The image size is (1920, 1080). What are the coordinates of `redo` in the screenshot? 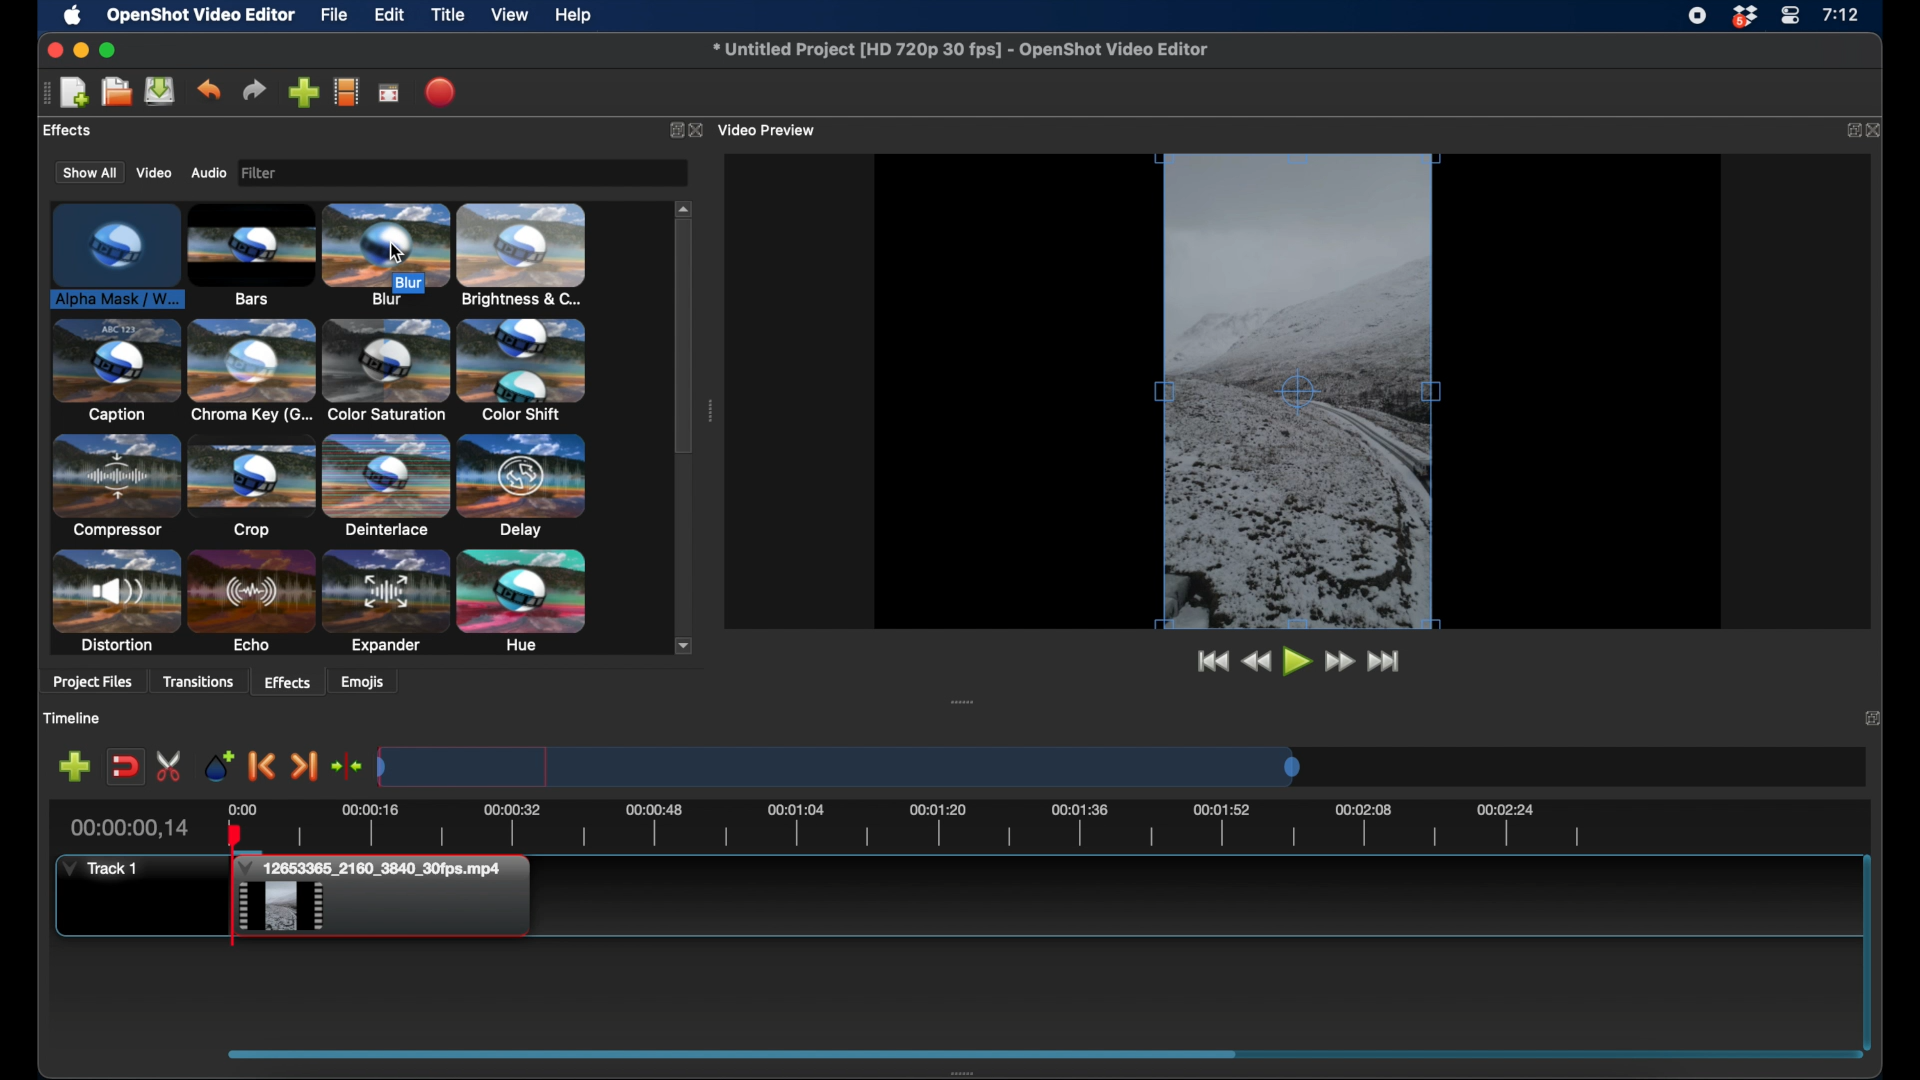 It's located at (254, 90).